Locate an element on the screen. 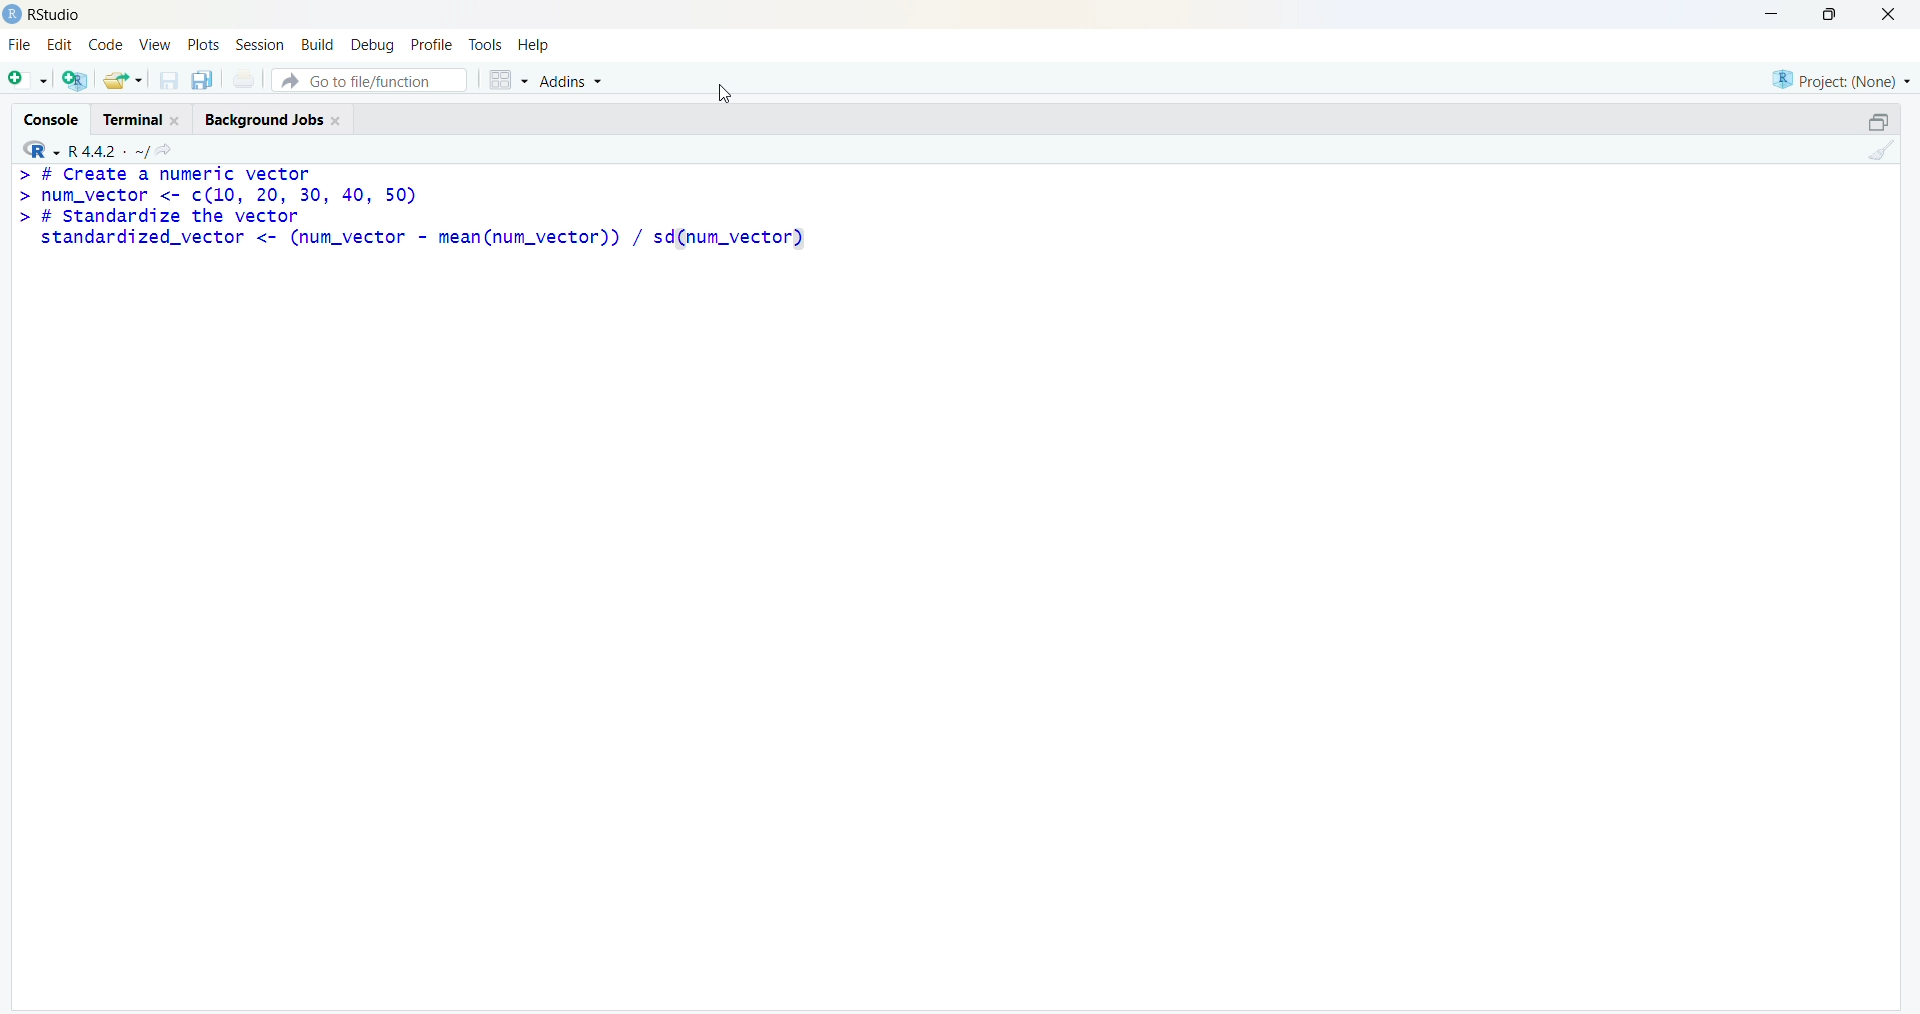  R 4.4.2 ~/ is located at coordinates (107, 151).